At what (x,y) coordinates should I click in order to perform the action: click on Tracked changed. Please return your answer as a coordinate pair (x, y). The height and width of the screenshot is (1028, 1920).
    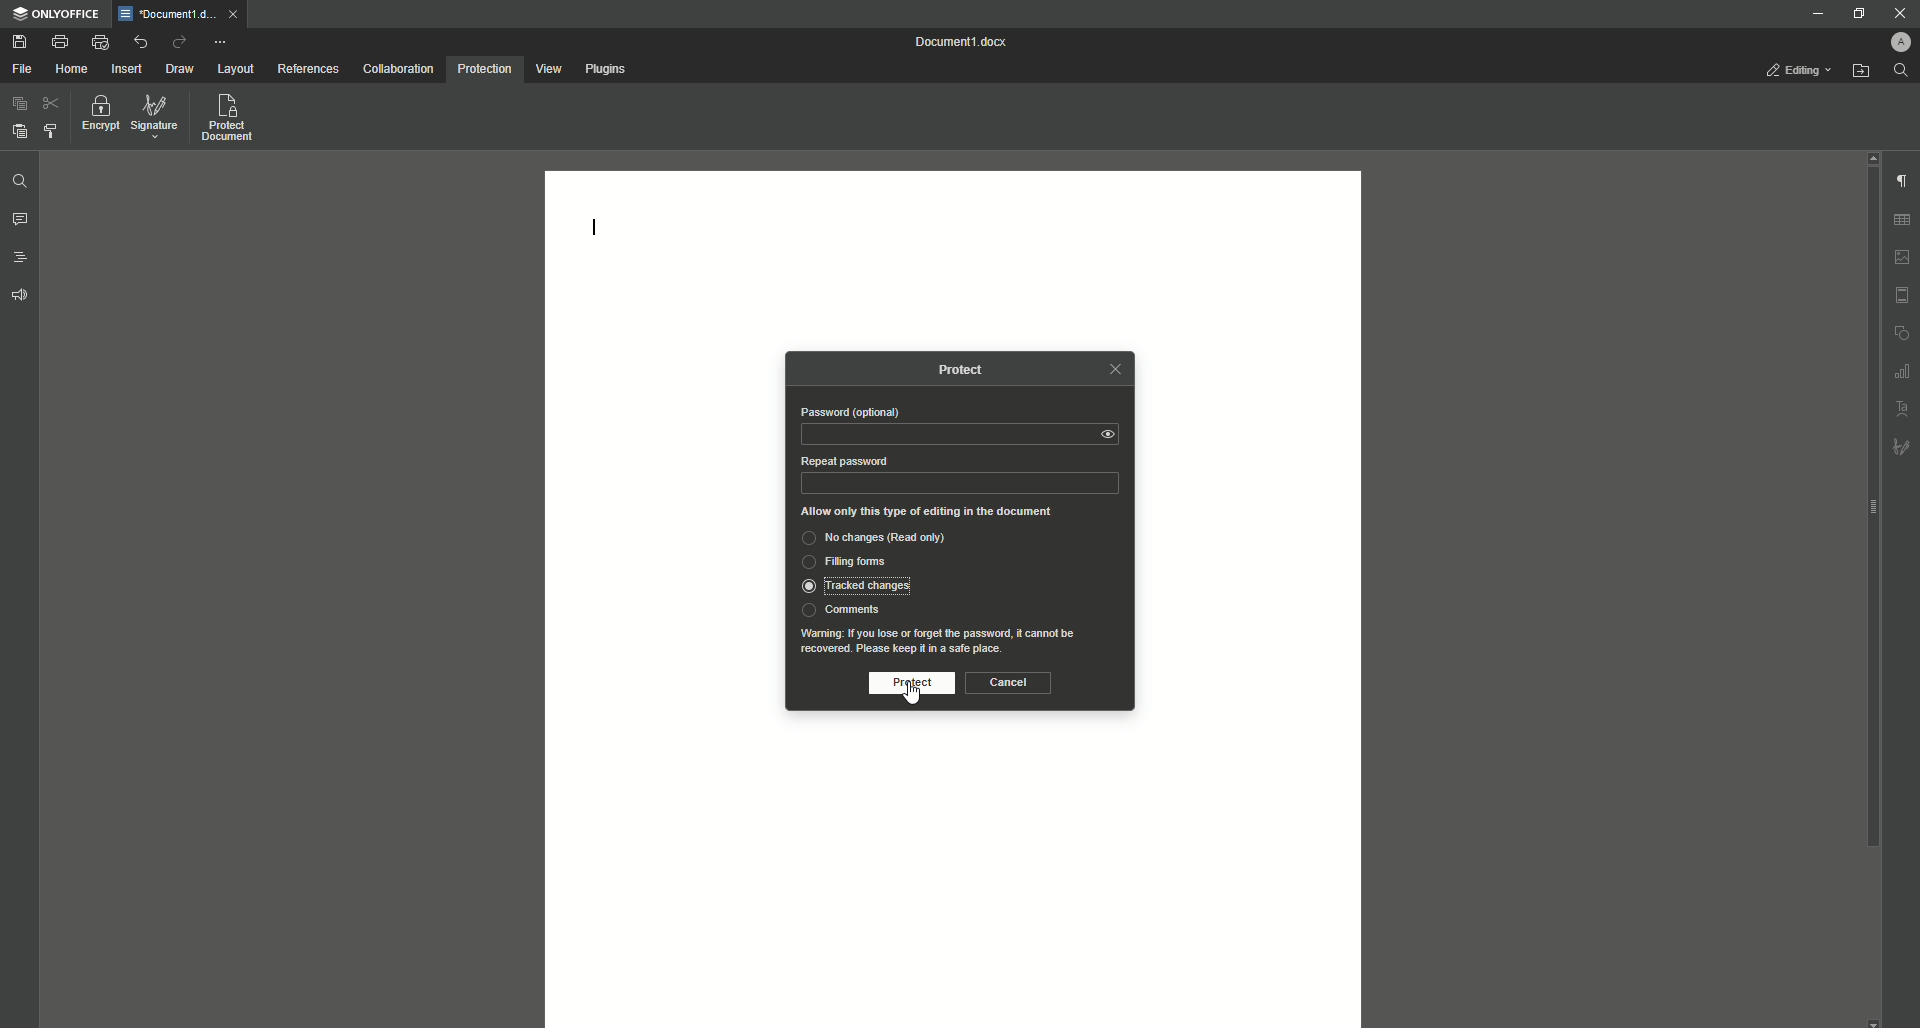
    Looking at the image, I should click on (870, 585).